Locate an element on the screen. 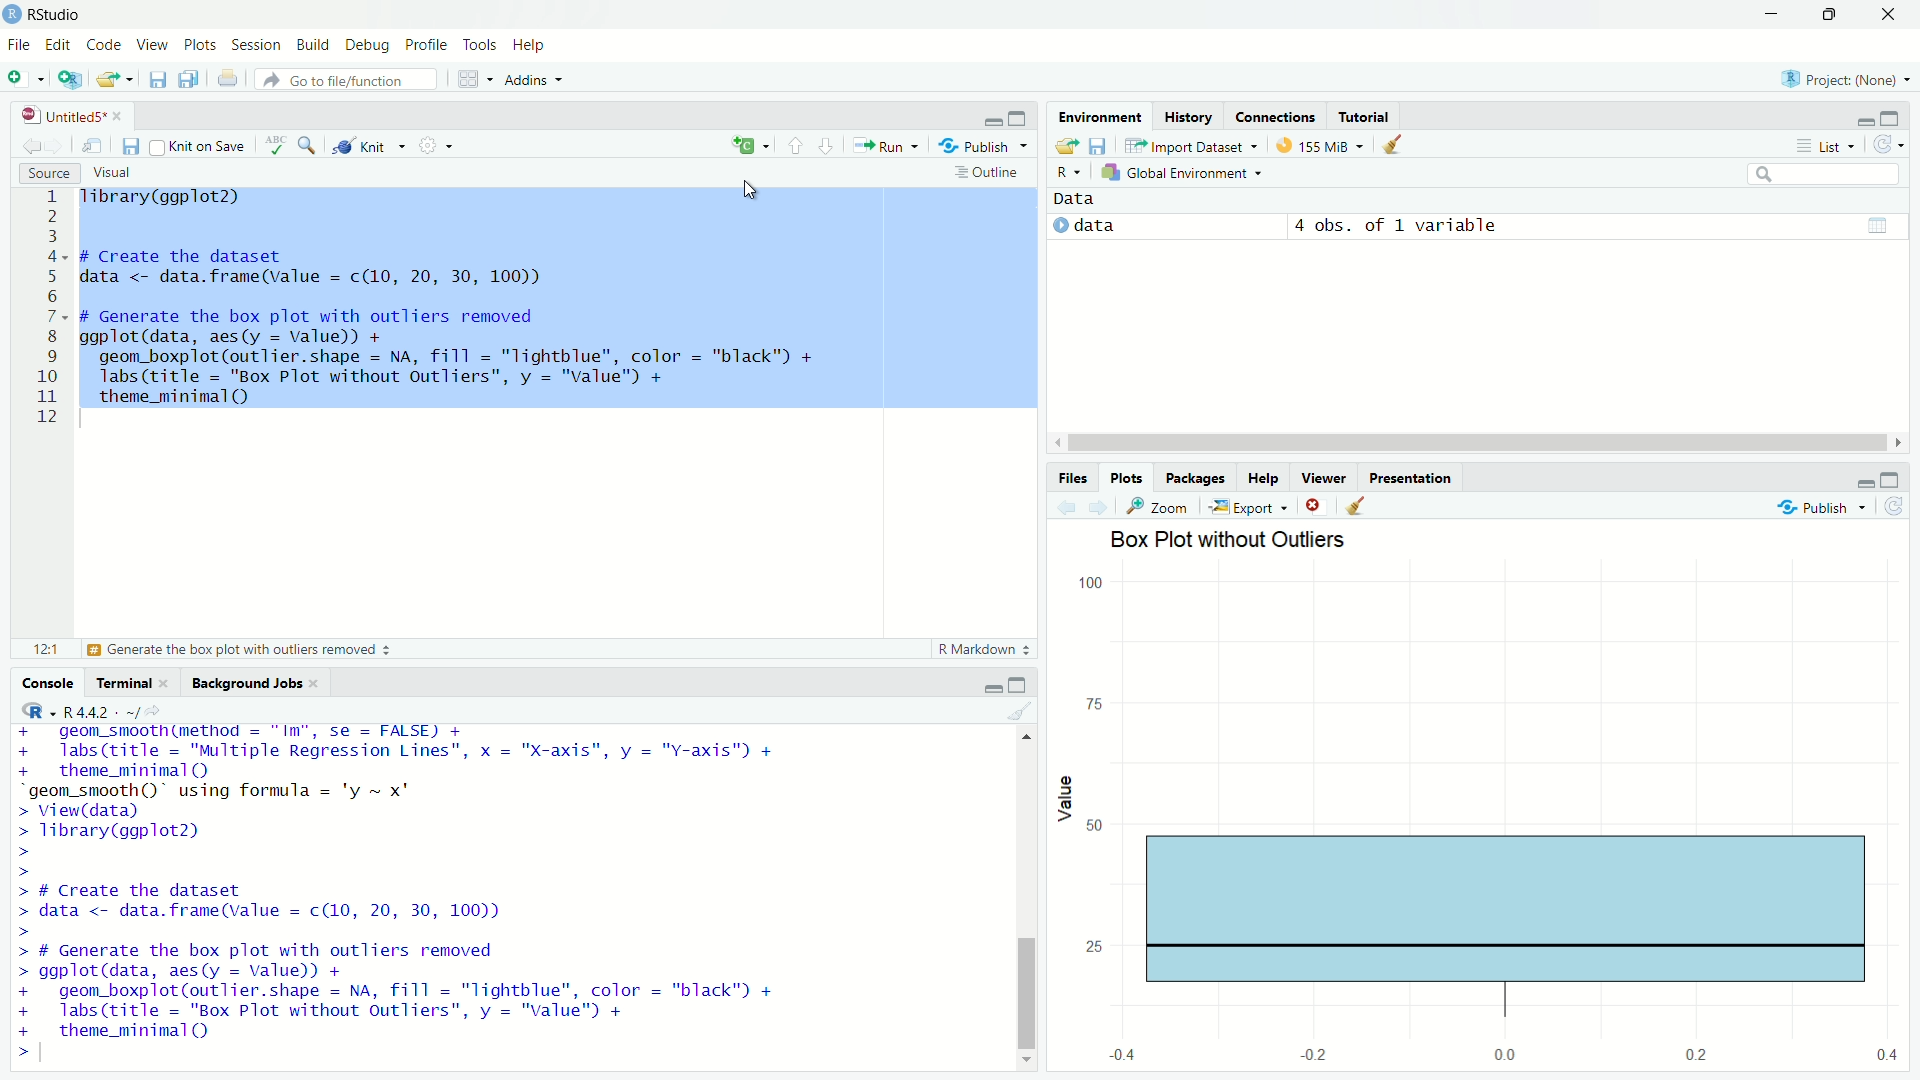  close is located at coordinates (1313, 505).